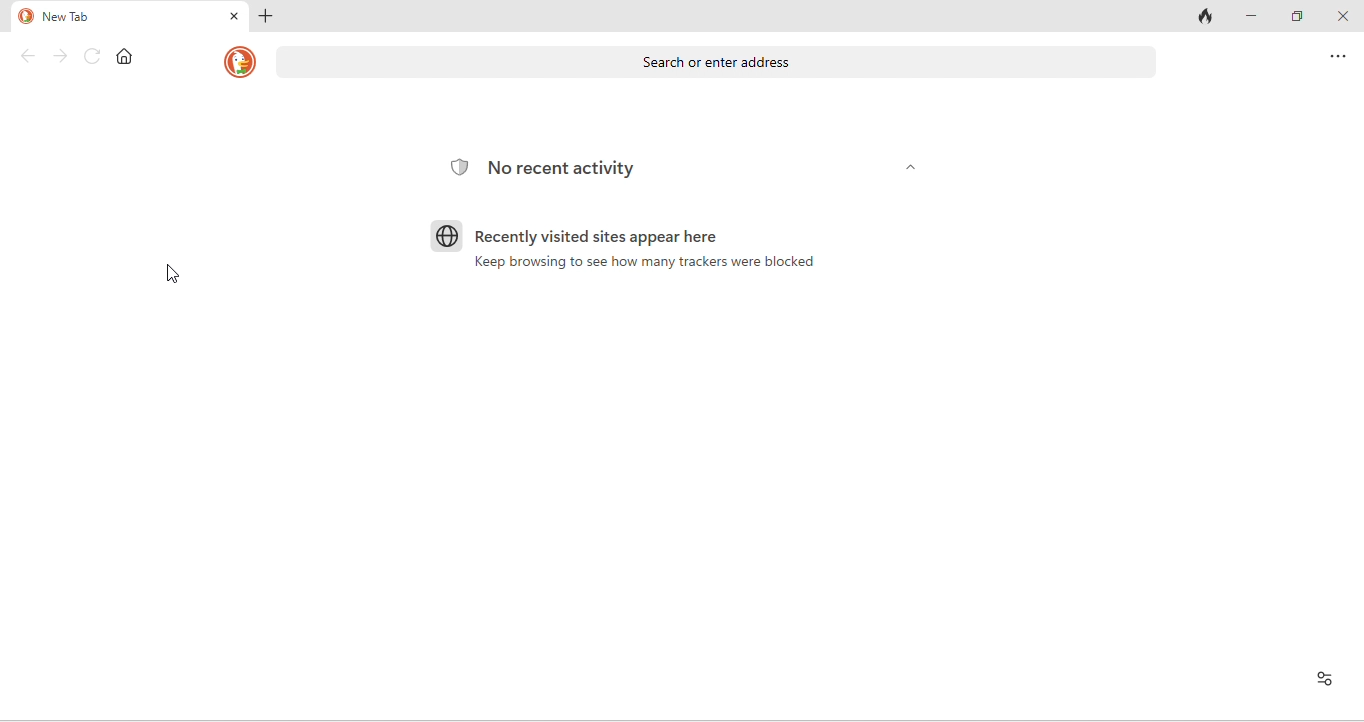 This screenshot has height=722, width=1364. Describe the element at coordinates (448, 234) in the screenshot. I see `browser logo` at that location.